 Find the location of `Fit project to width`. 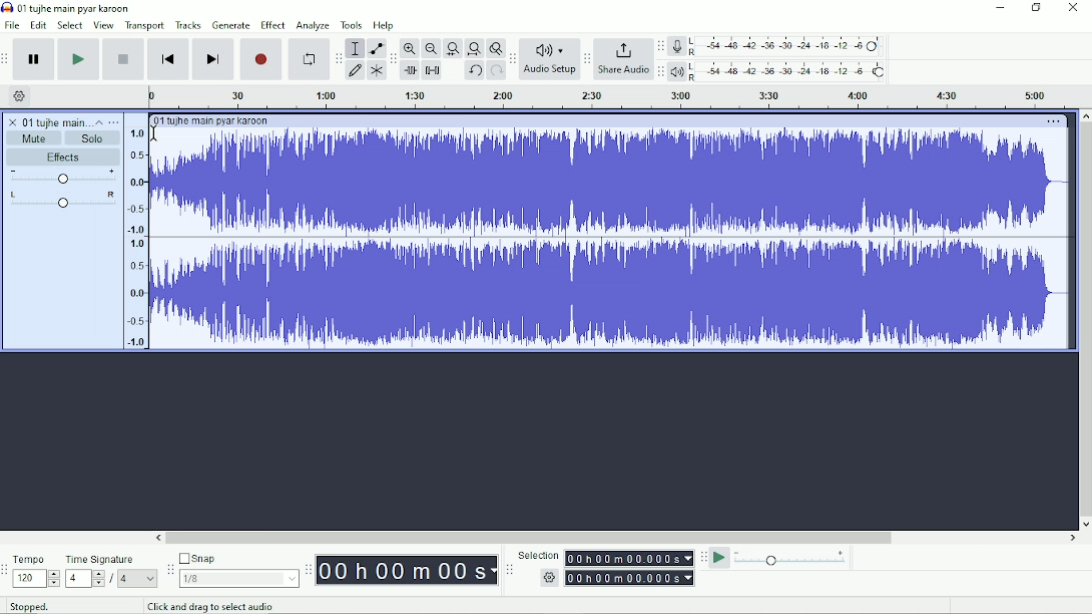

Fit project to width is located at coordinates (473, 49).